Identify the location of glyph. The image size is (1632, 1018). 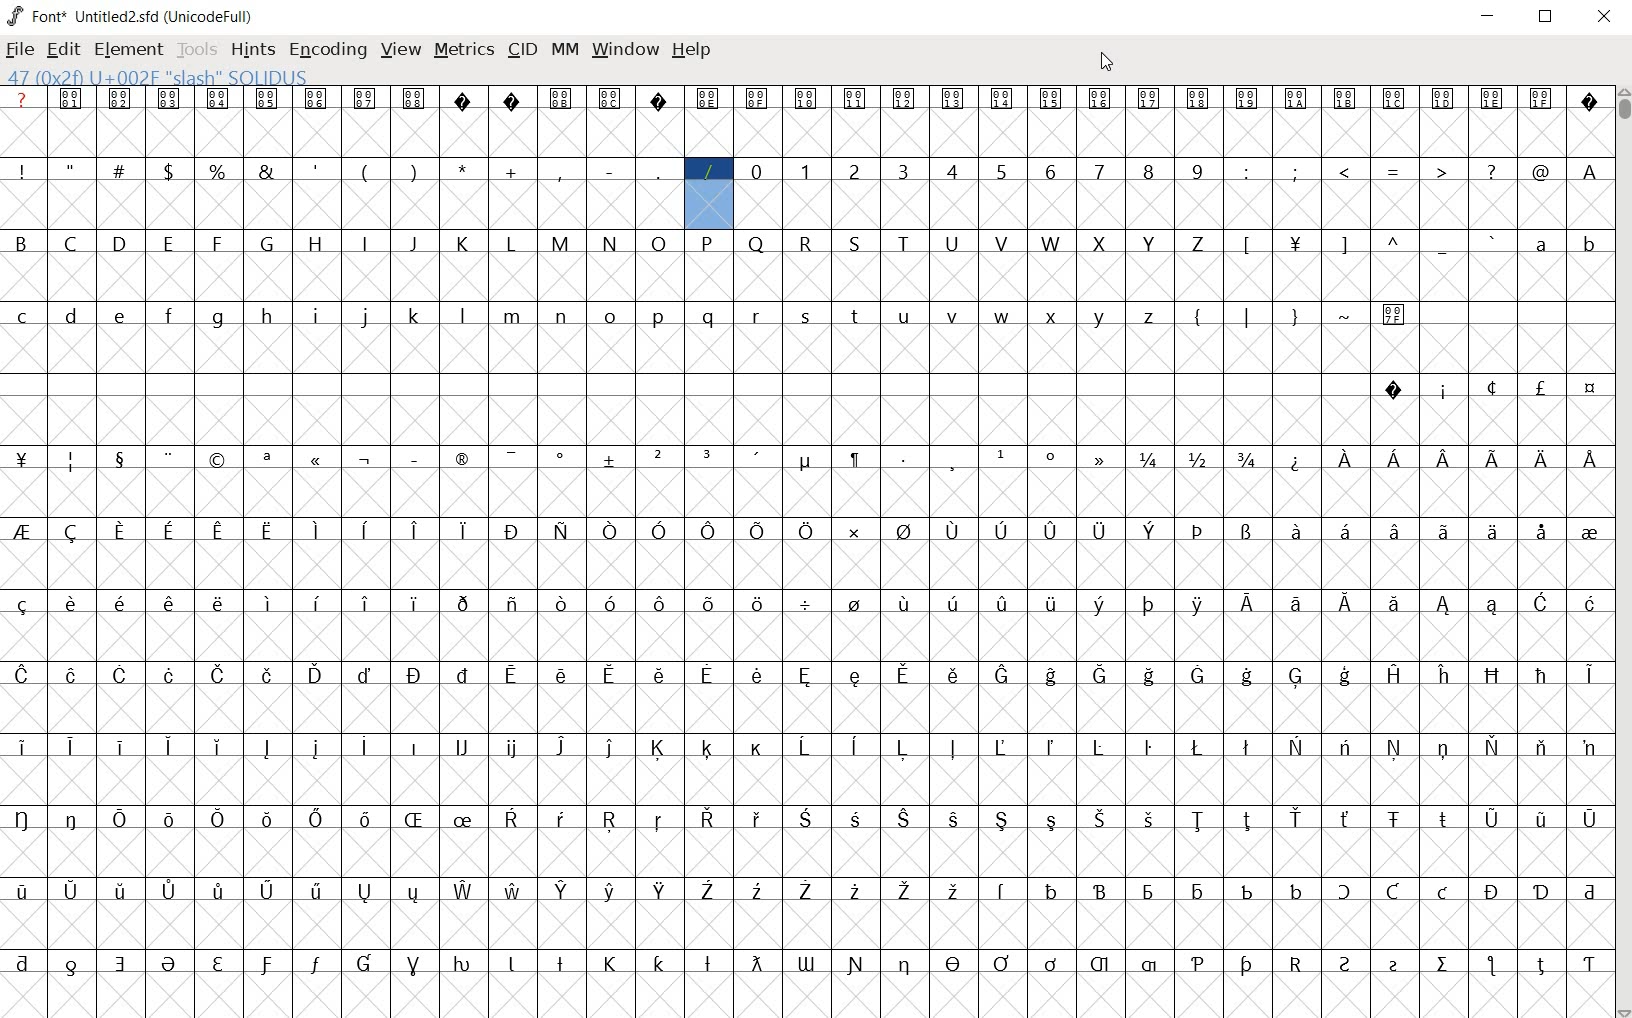
(413, 171).